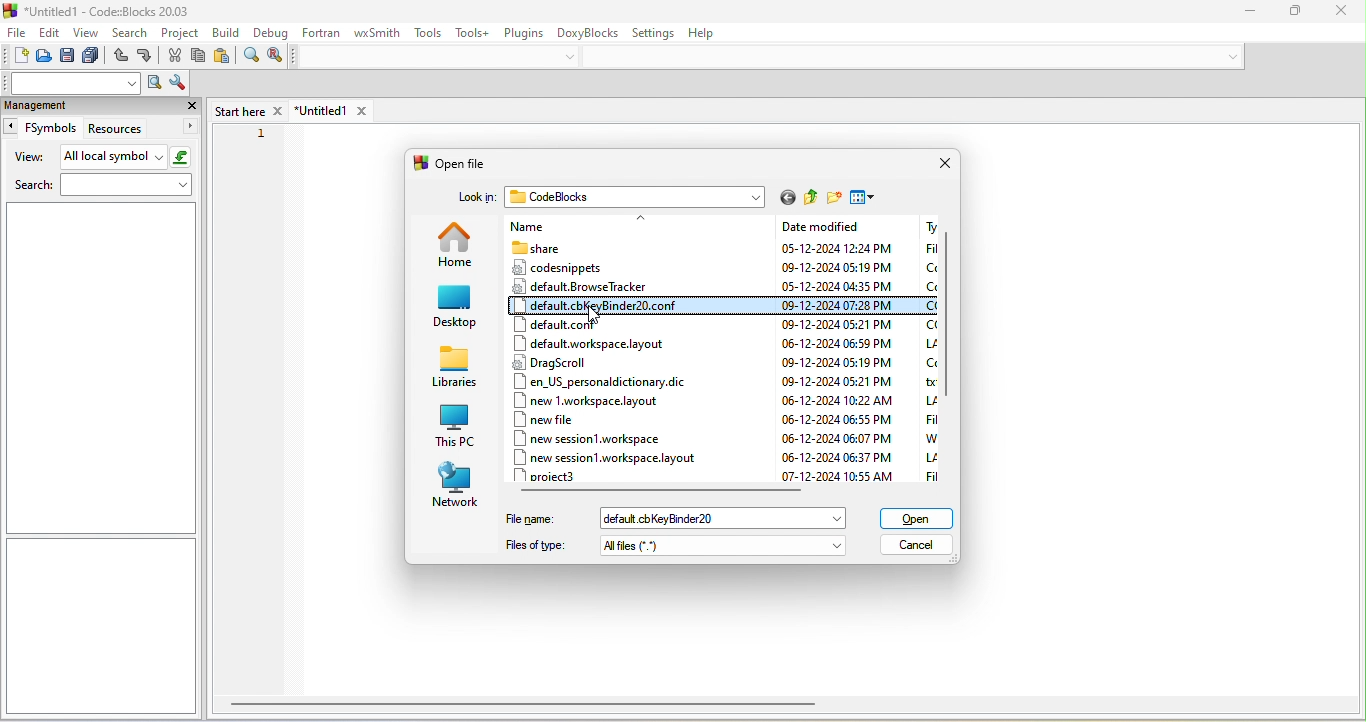 The height and width of the screenshot is (722, 1366). I want to click on paste, so click(224, 56).